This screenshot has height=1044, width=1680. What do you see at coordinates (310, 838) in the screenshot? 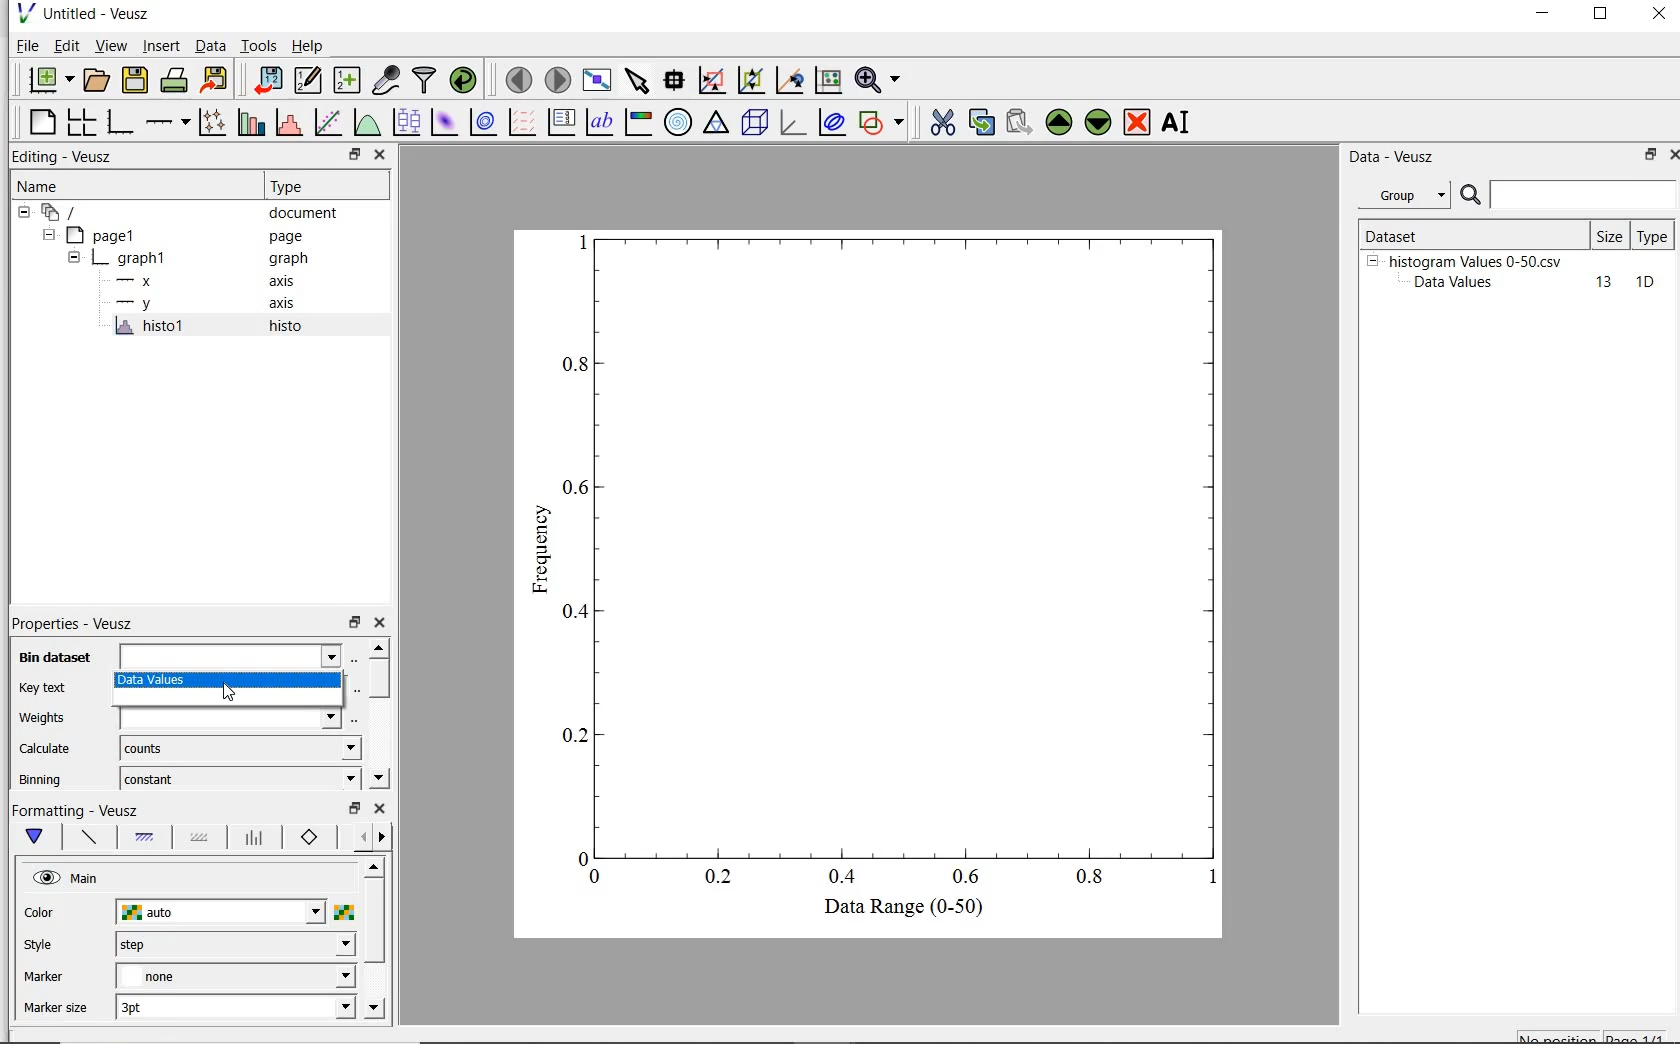
I see `marker border` at bounding box center [310, 838].